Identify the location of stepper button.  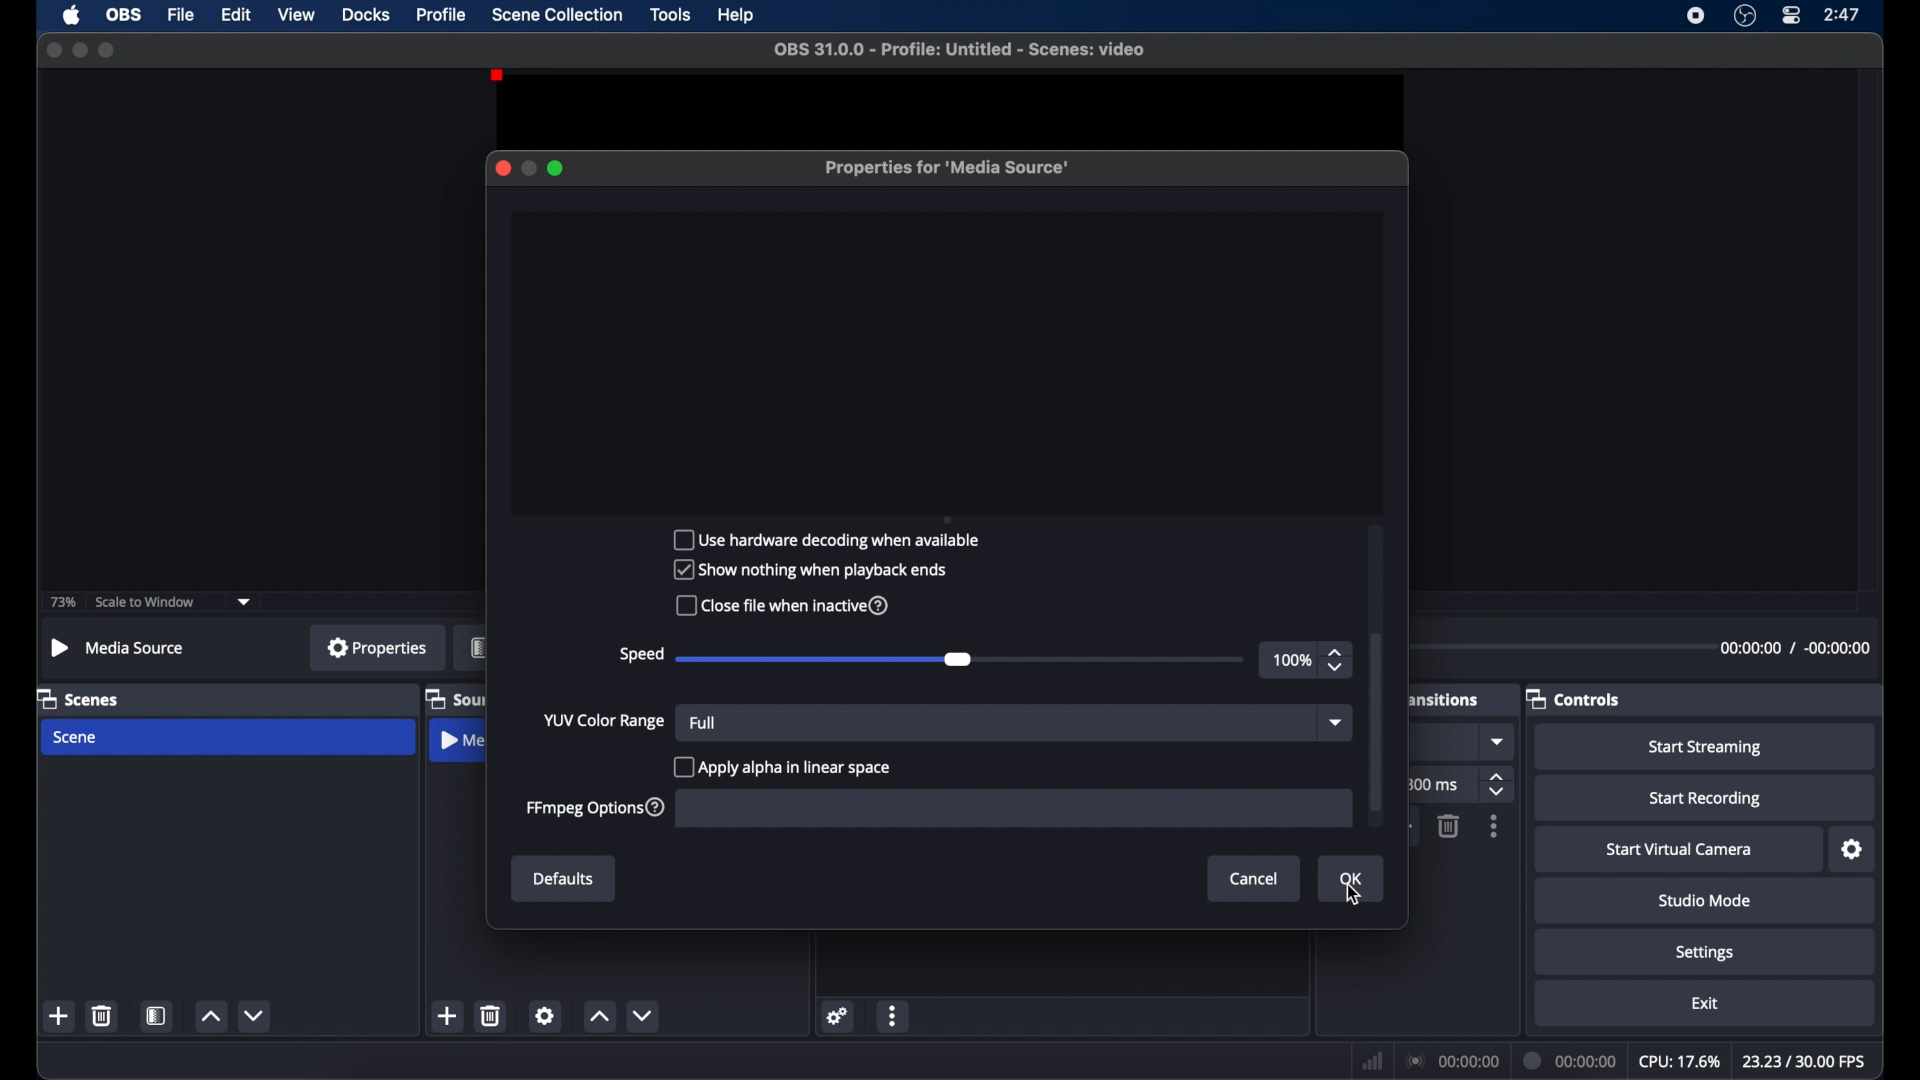
(1338, 660).